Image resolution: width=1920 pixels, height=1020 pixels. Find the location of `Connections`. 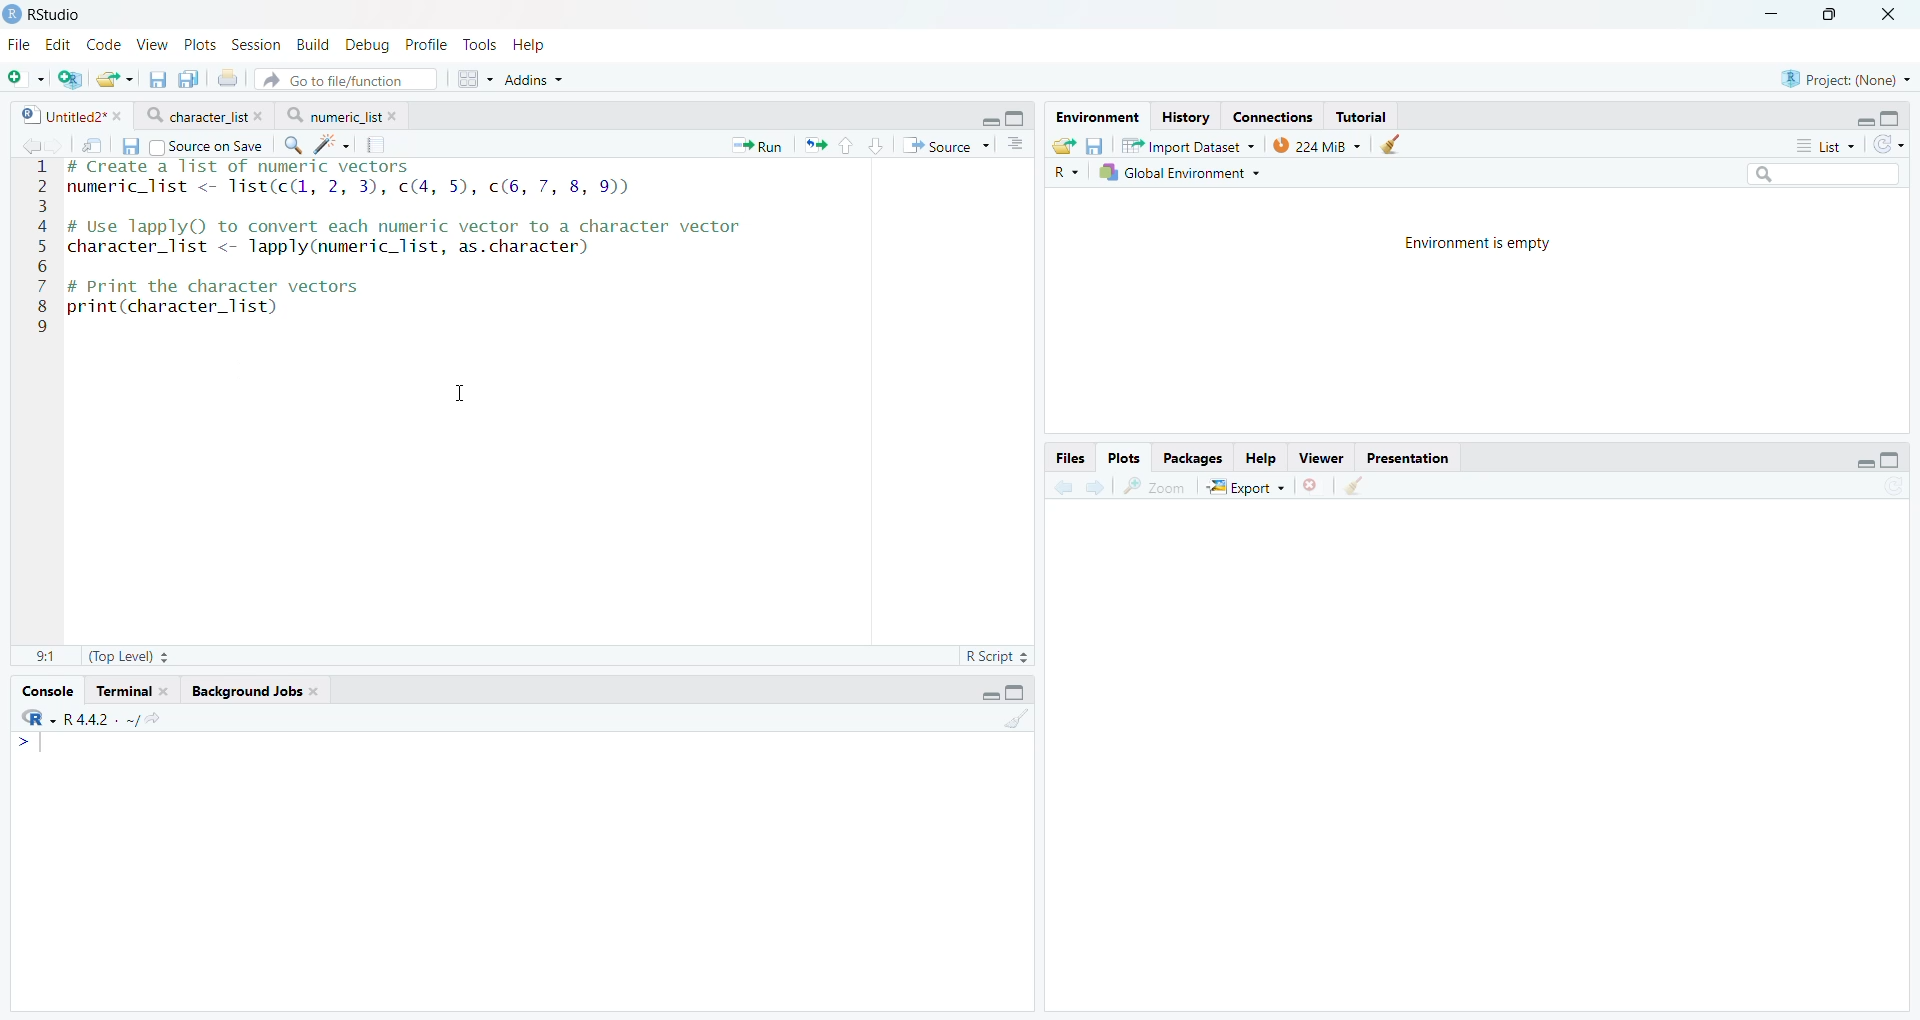

Connections is located at coordinates (1273, 115).